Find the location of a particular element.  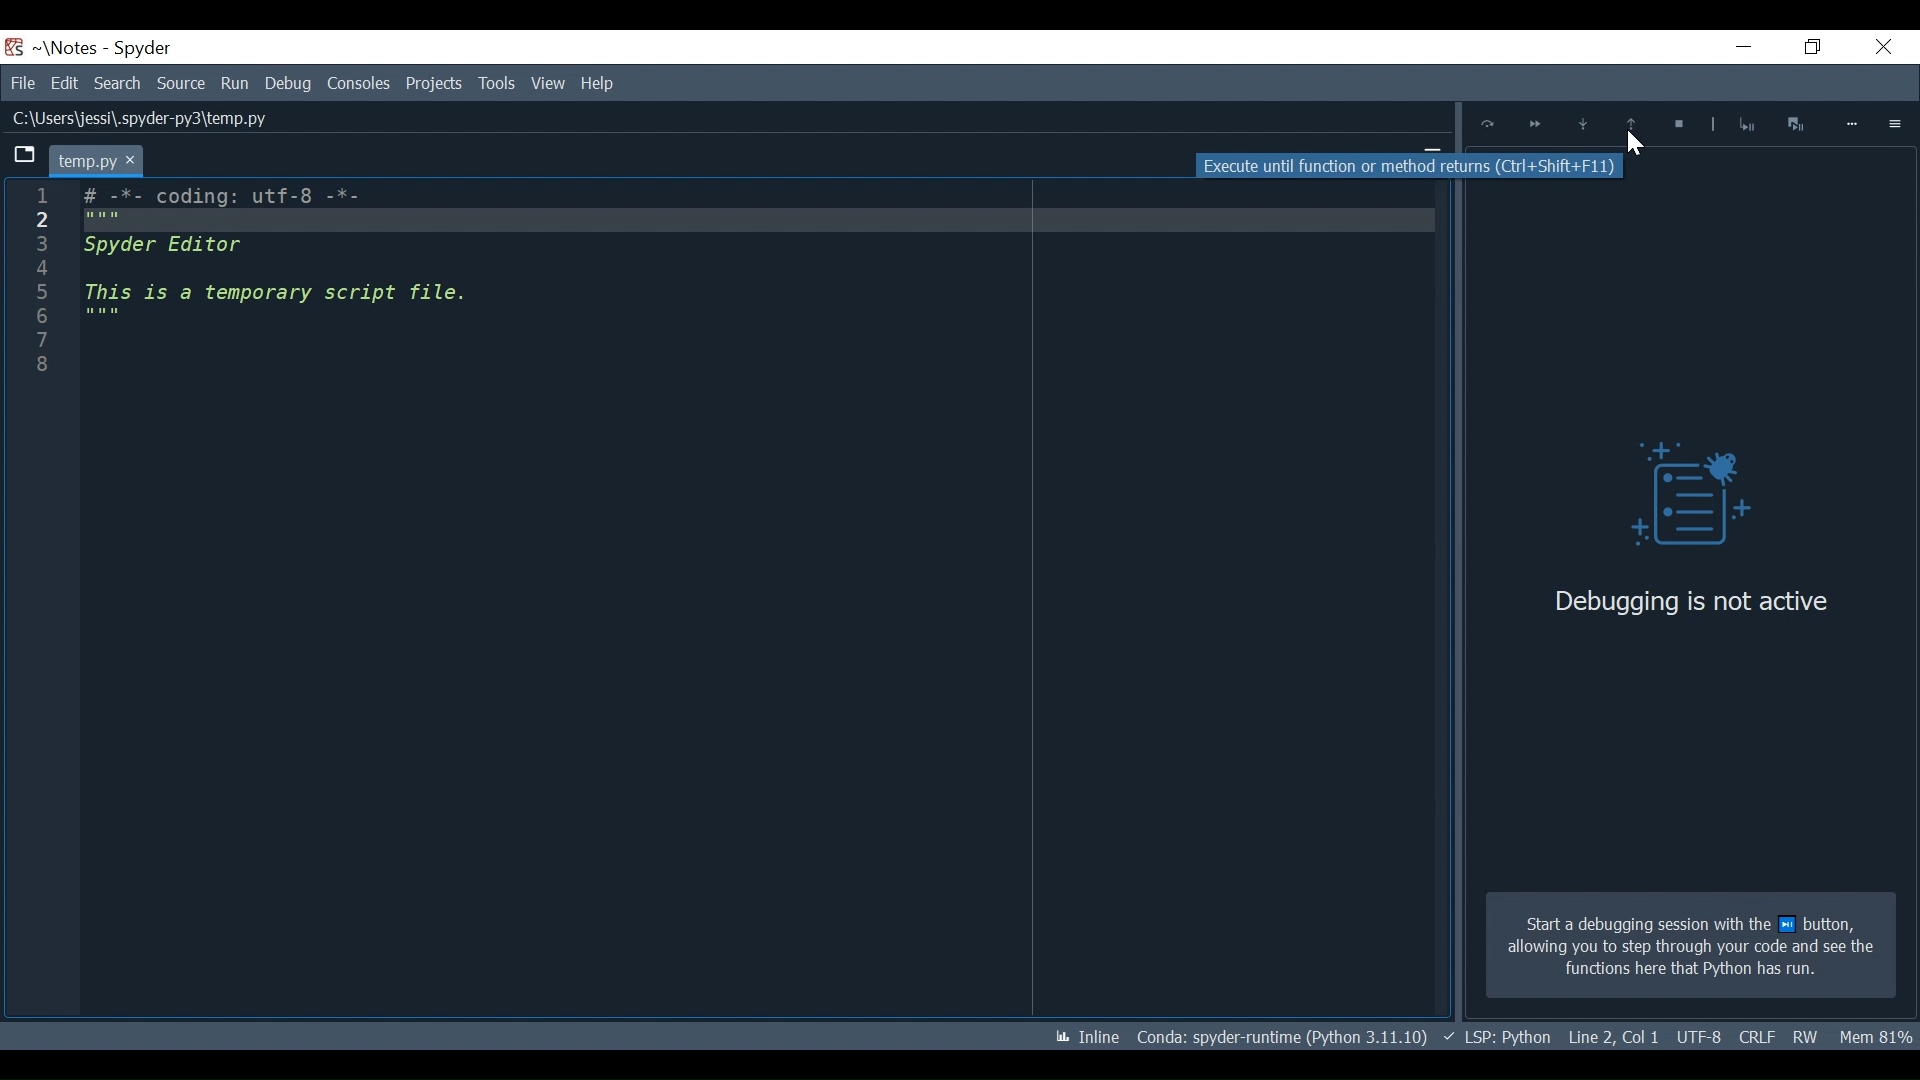

Tools is located at coordinates (436, 83).